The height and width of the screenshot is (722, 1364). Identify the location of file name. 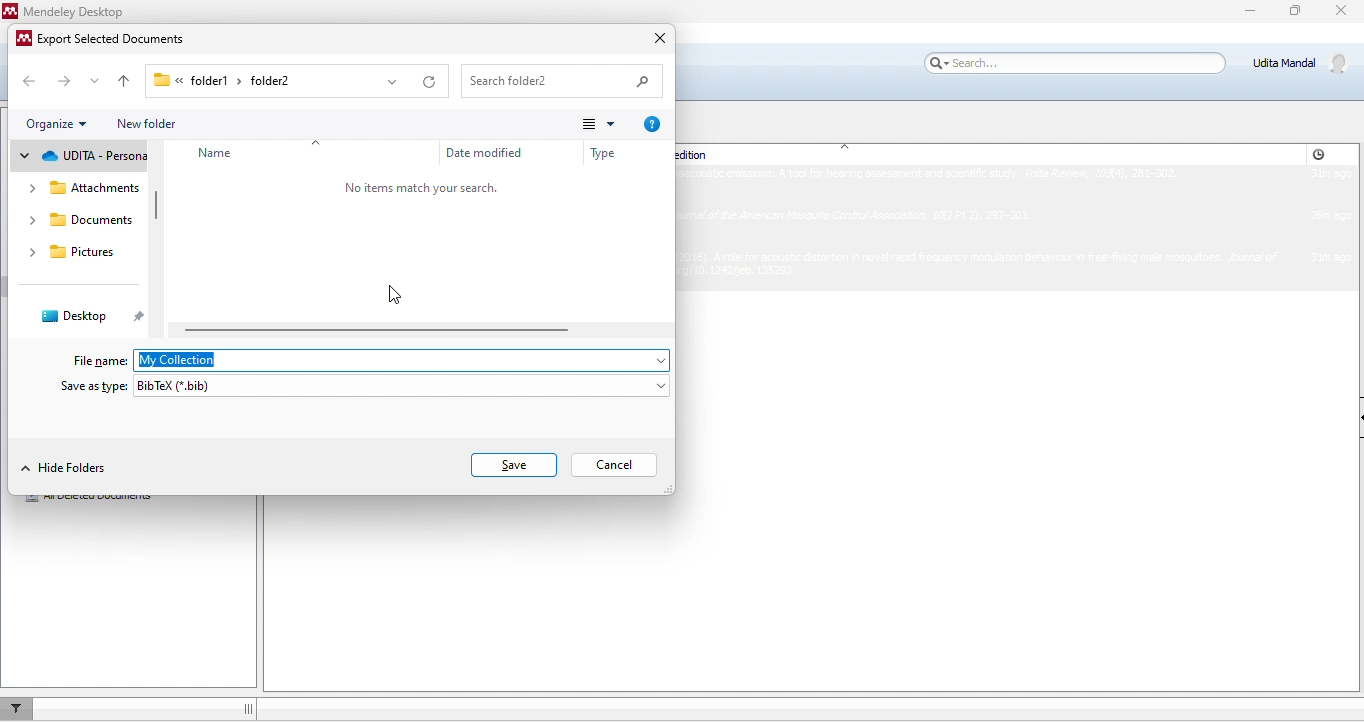
(94, 360).